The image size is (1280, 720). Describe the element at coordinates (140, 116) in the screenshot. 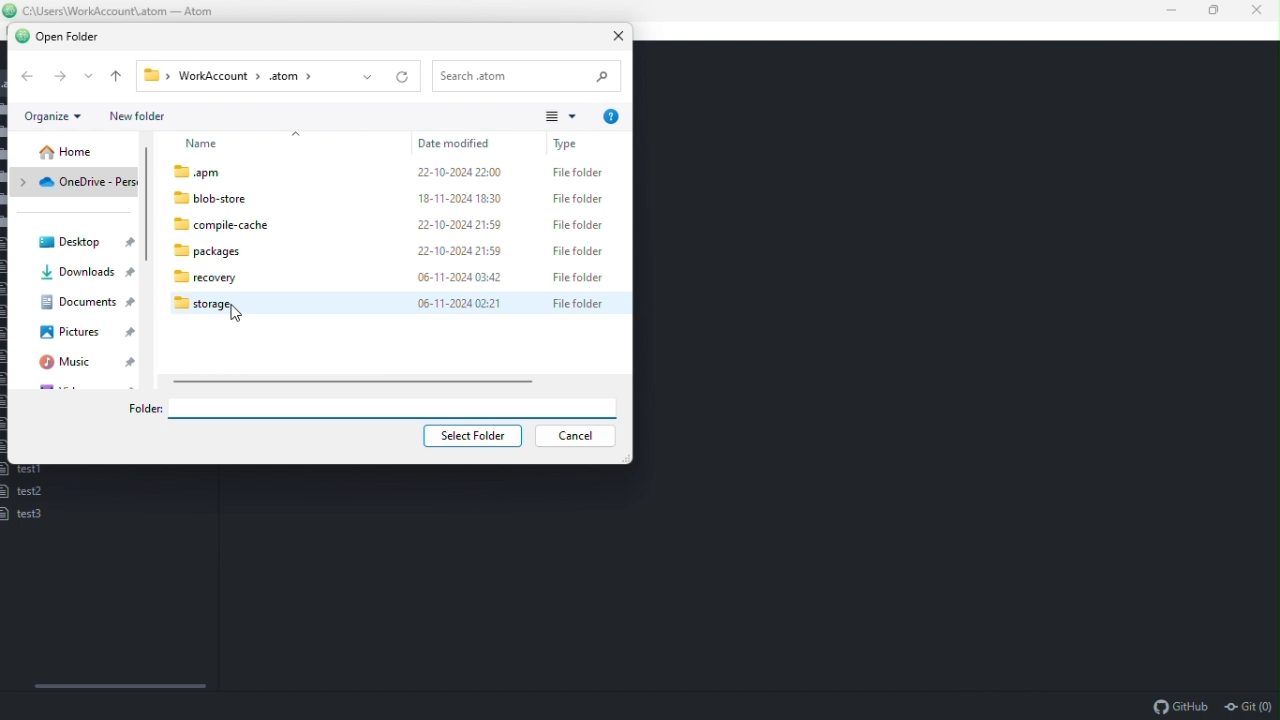

I see `New folder` at that location.